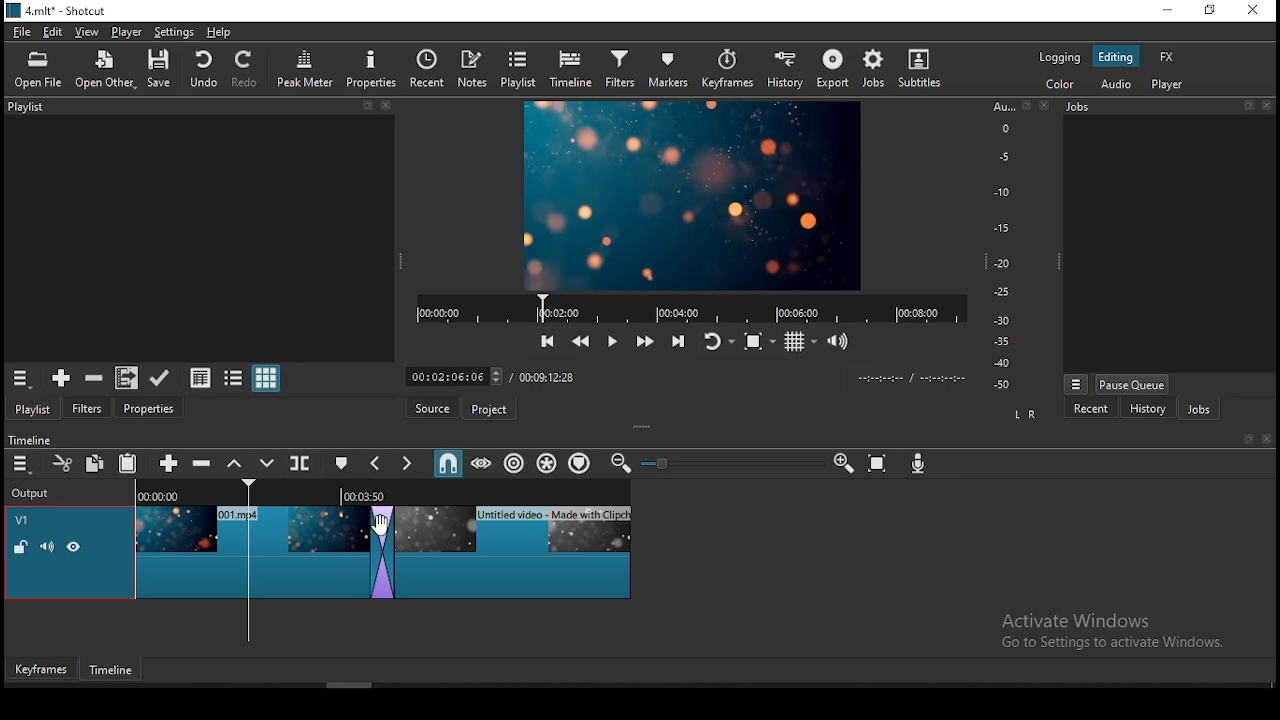  I want to click on skip to the previous point, so click(546, 340).